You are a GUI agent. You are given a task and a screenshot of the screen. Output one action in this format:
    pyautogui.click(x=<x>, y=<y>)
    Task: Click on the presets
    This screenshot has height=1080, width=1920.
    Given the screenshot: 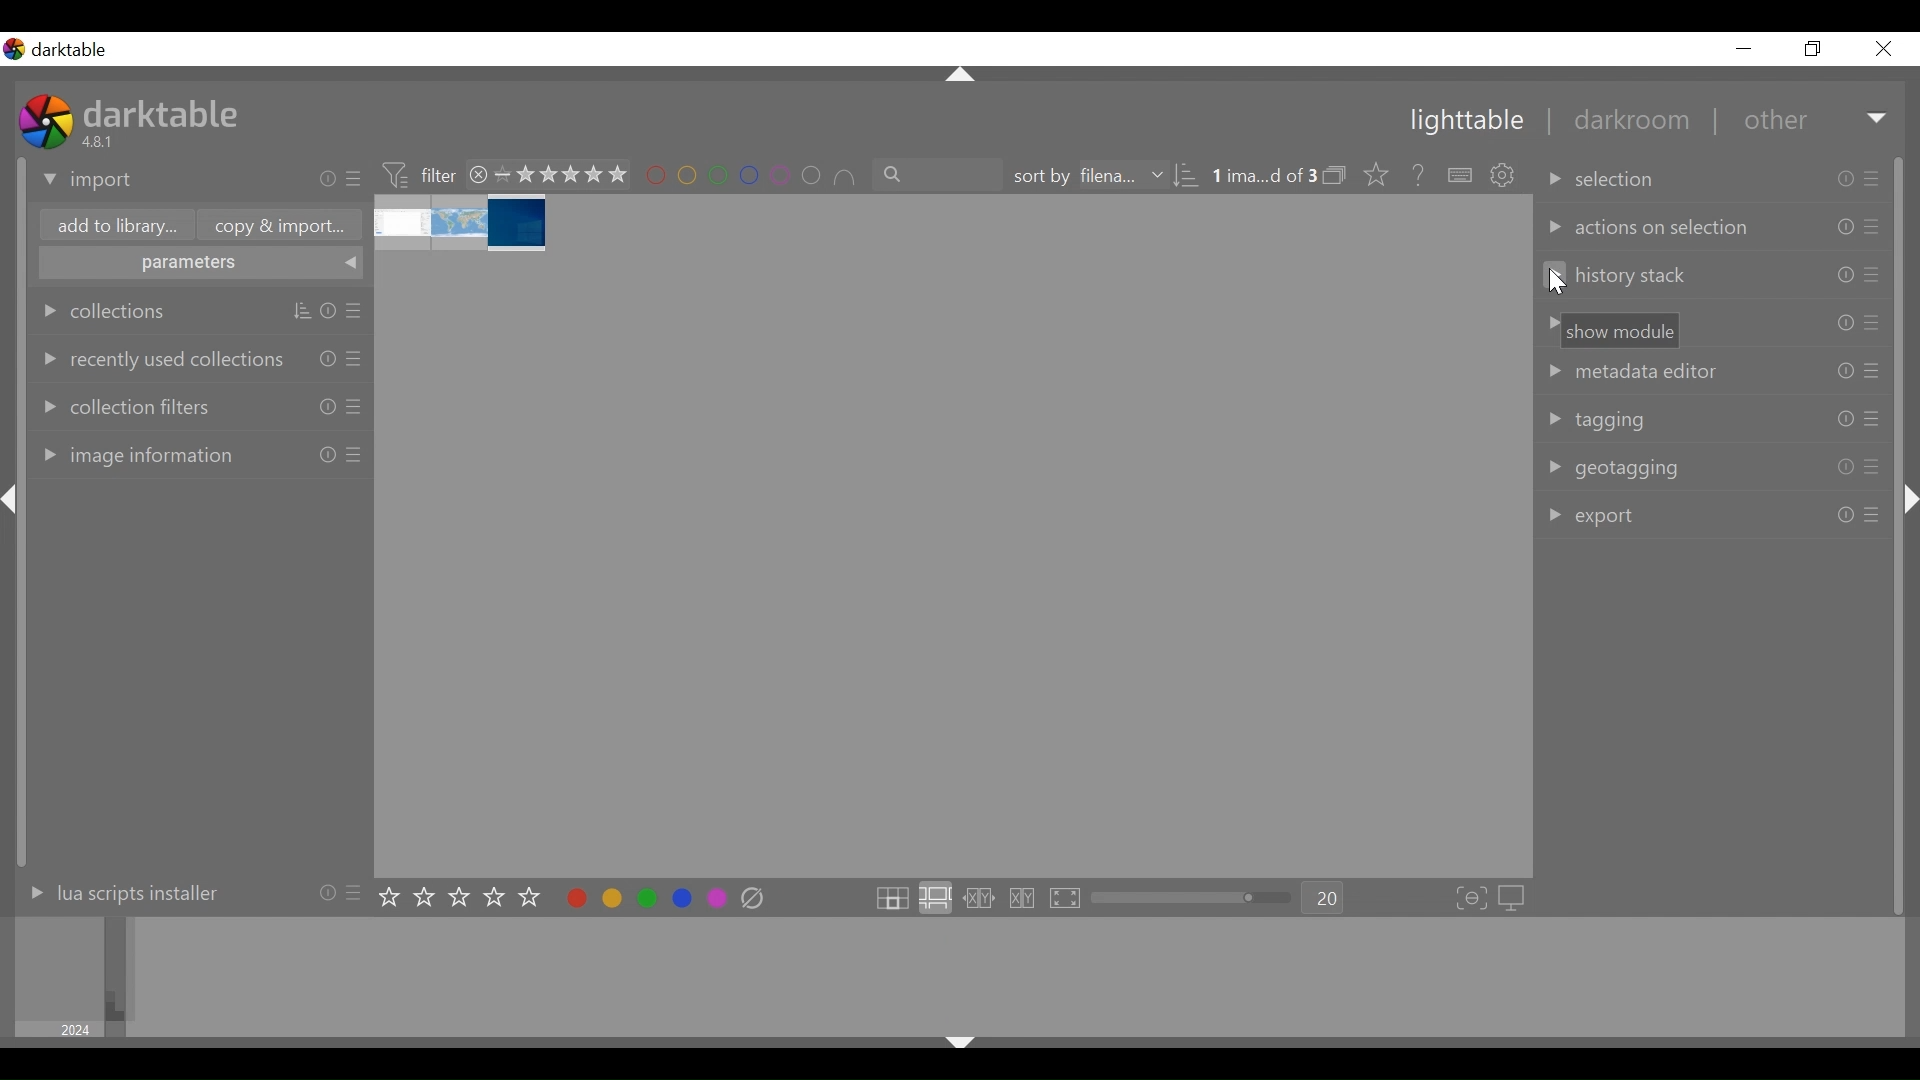 What is the action you would take?
    pyautogui.click(x=1874, y=275)
    